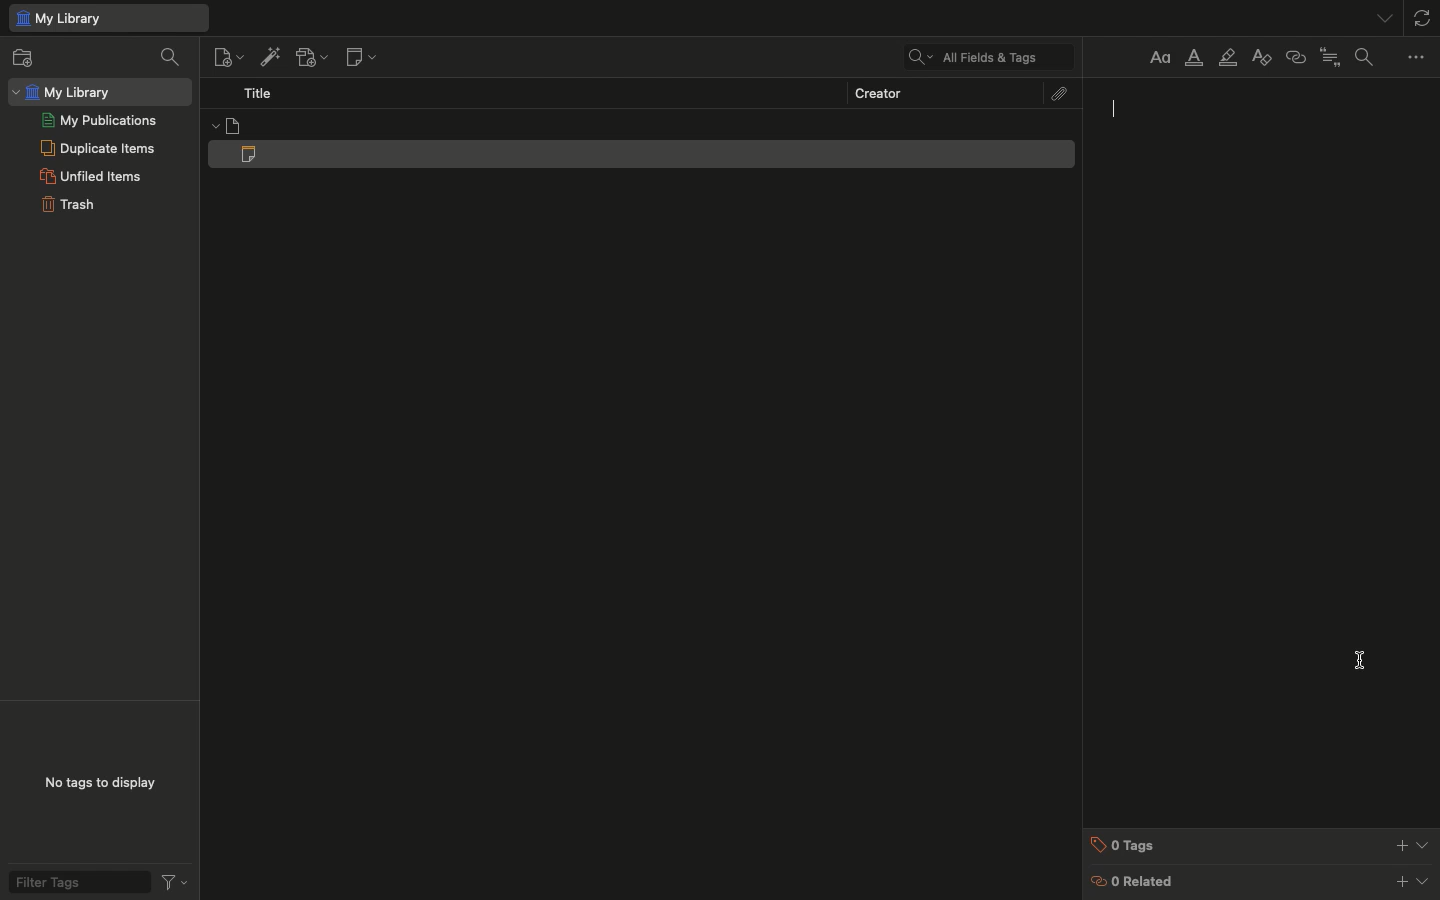 The height and width of the screenshot is (900, 1440). I want to click on mouse cursor, so click(1361, 662).